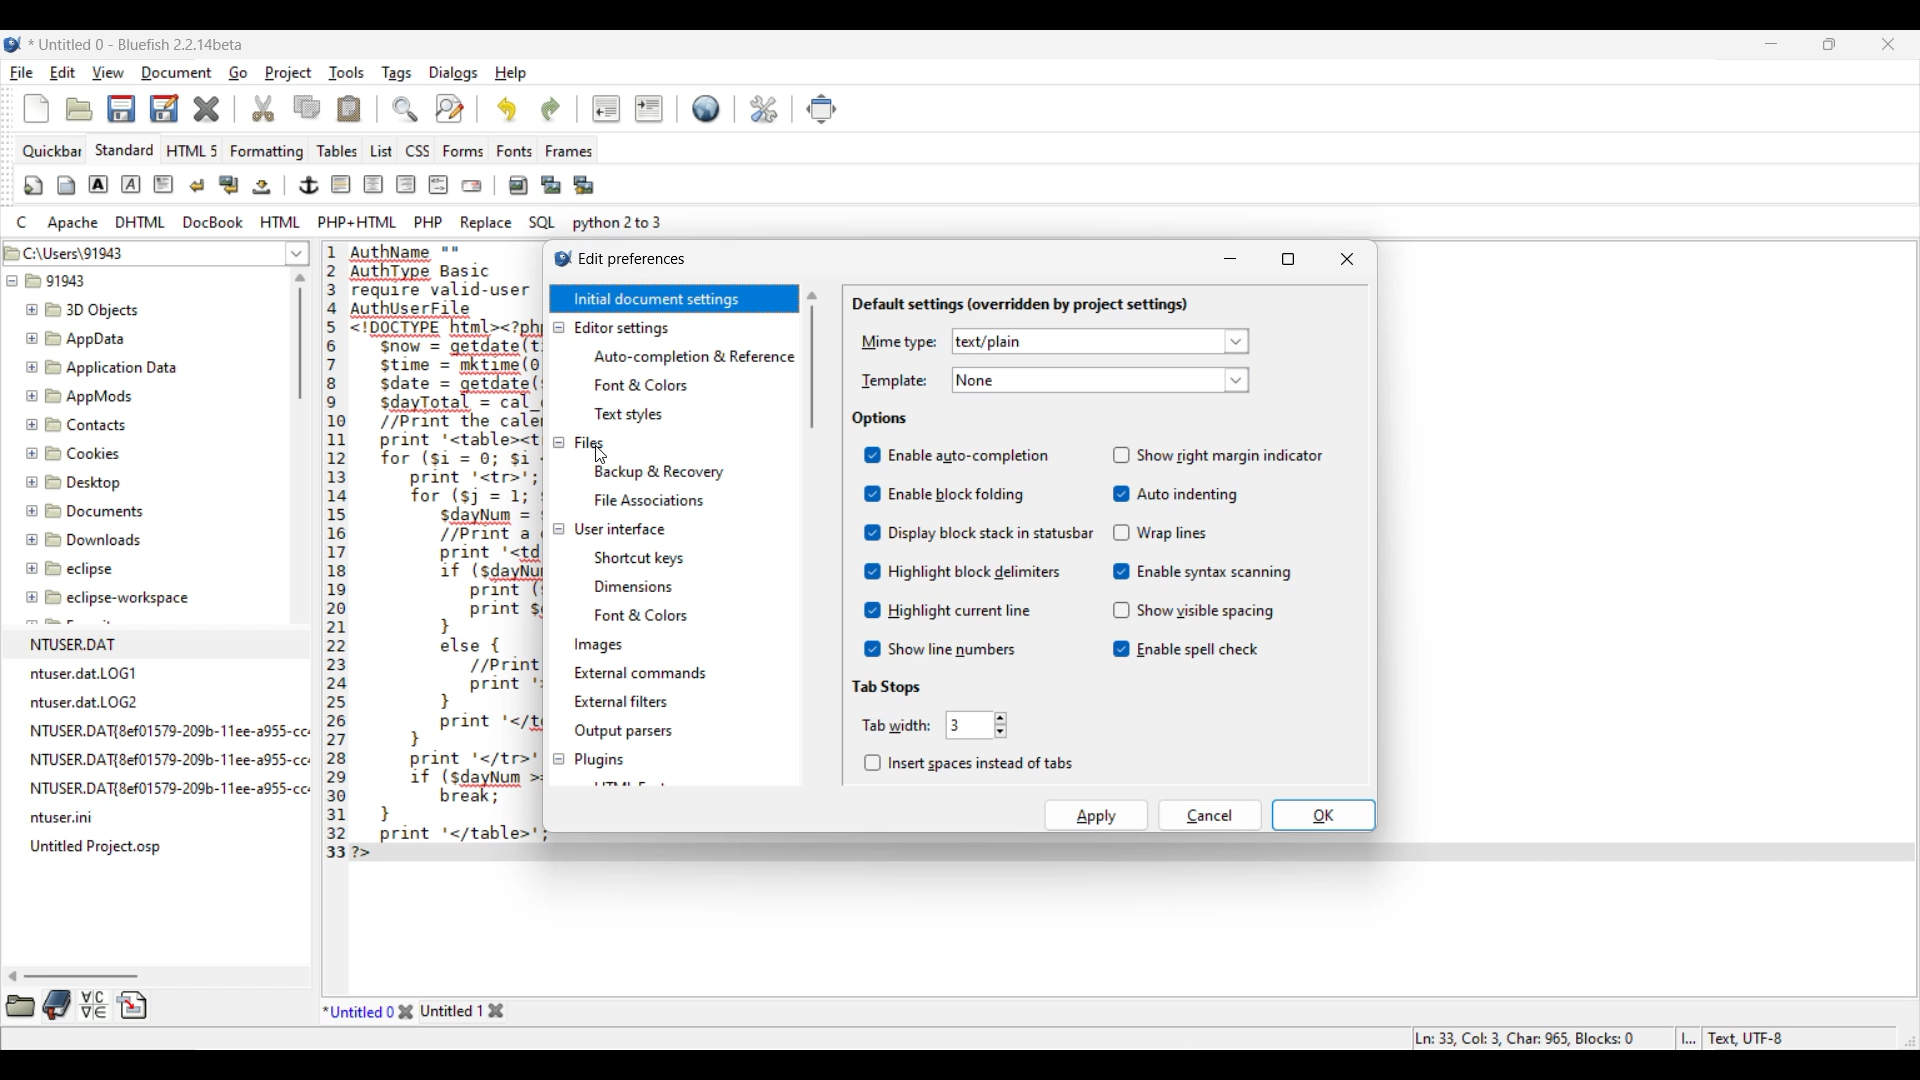  I want to click on Tags menu, so click(396, 74).